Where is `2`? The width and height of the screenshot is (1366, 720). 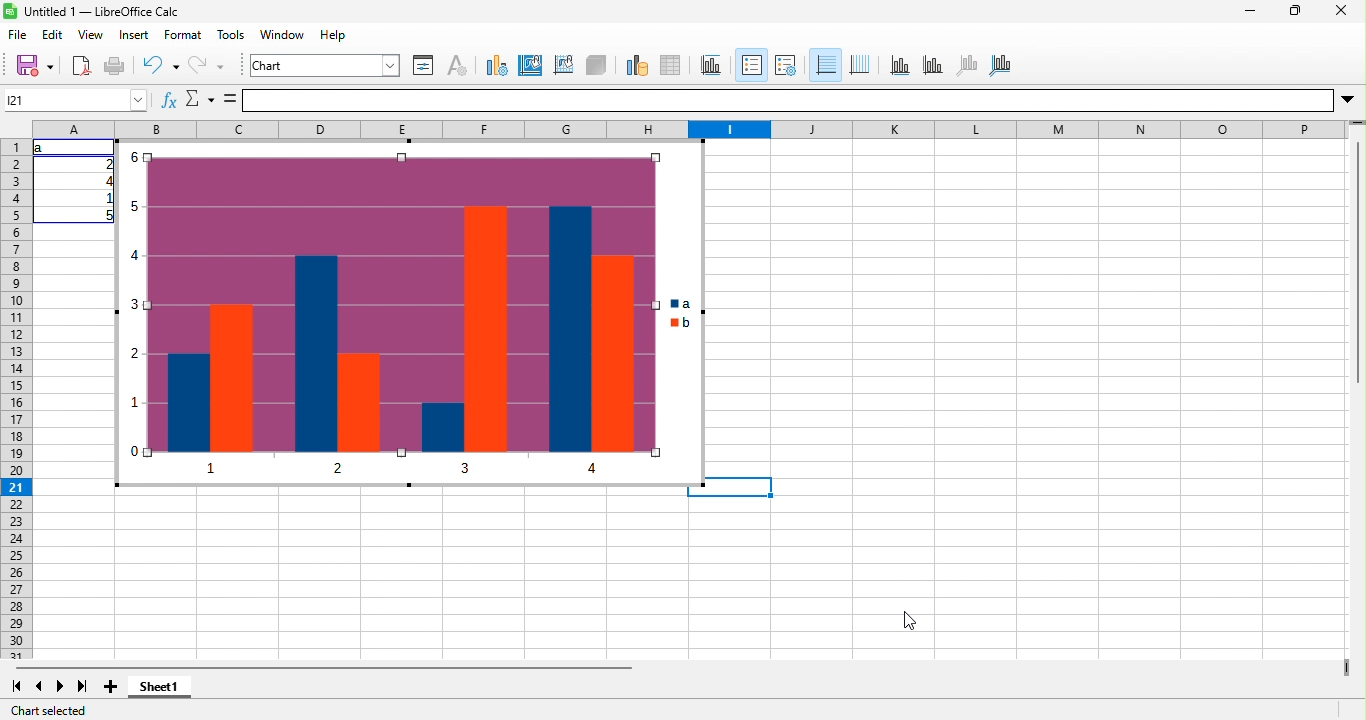 2 is located at coordinates (106, 164).